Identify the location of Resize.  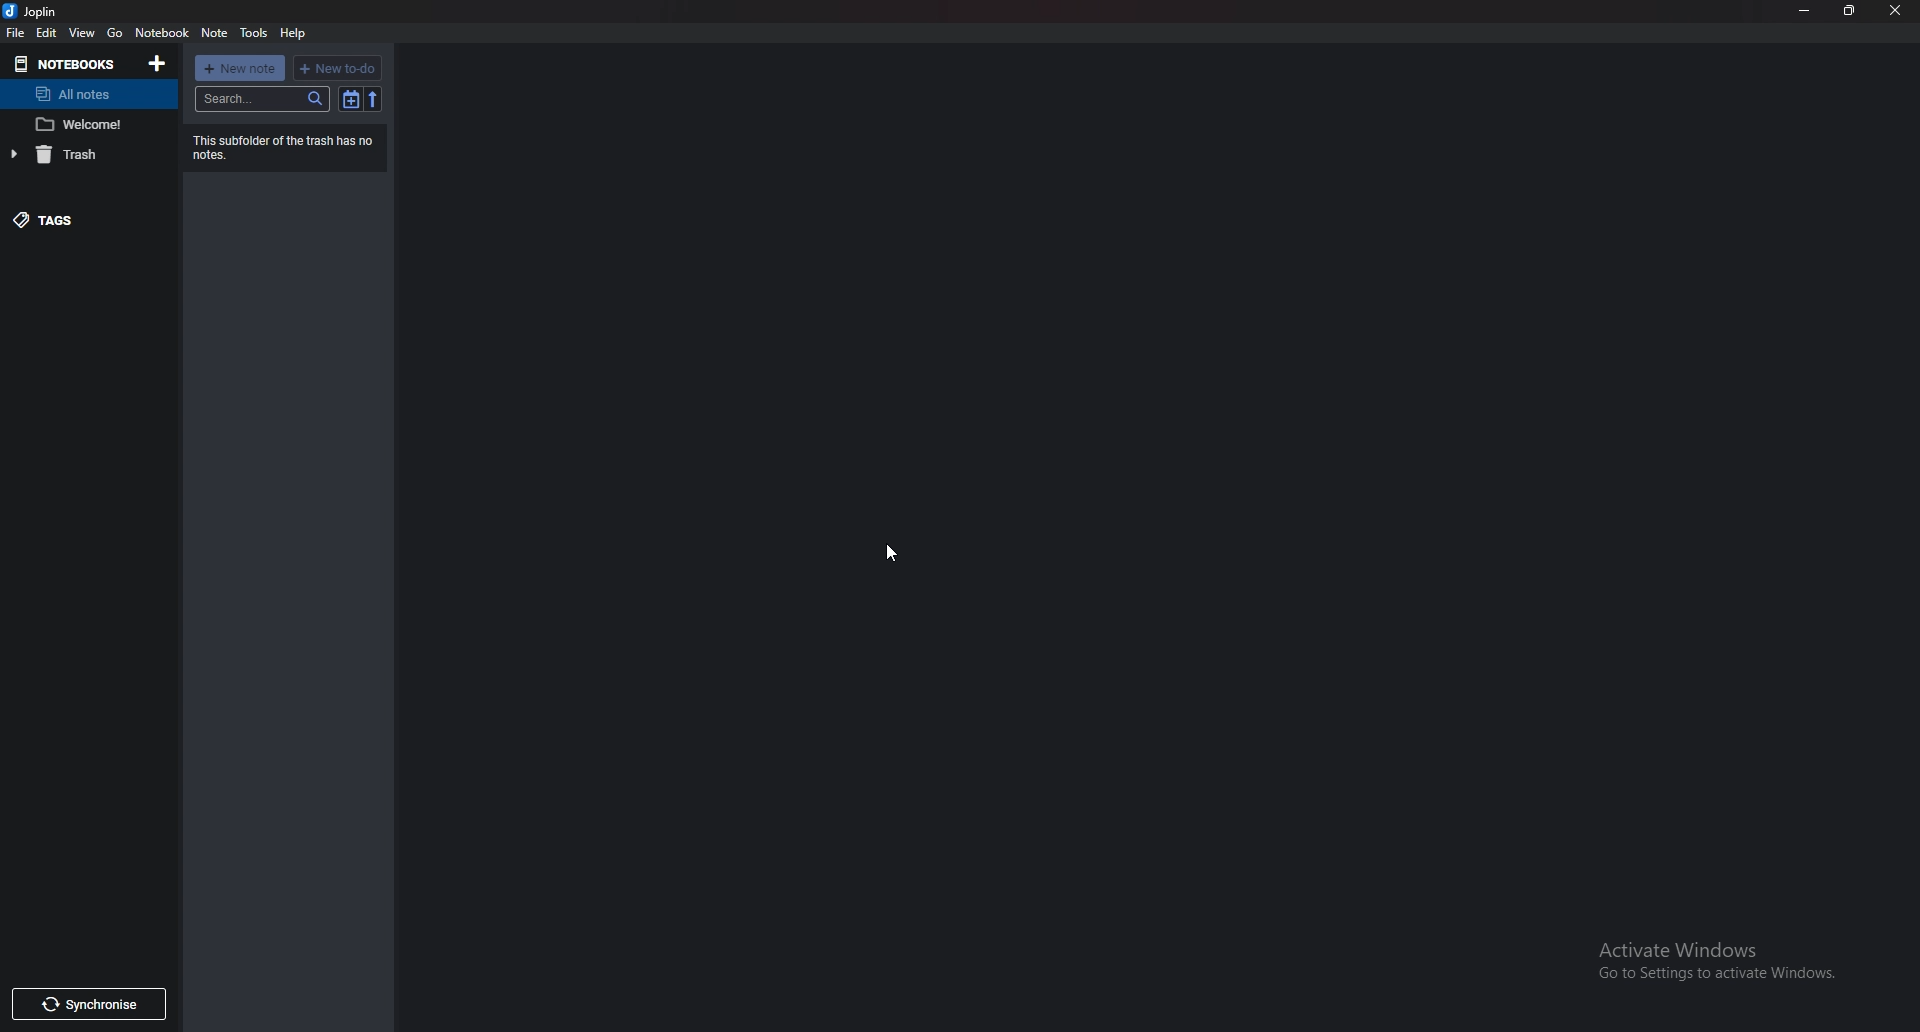
(1848, 11).